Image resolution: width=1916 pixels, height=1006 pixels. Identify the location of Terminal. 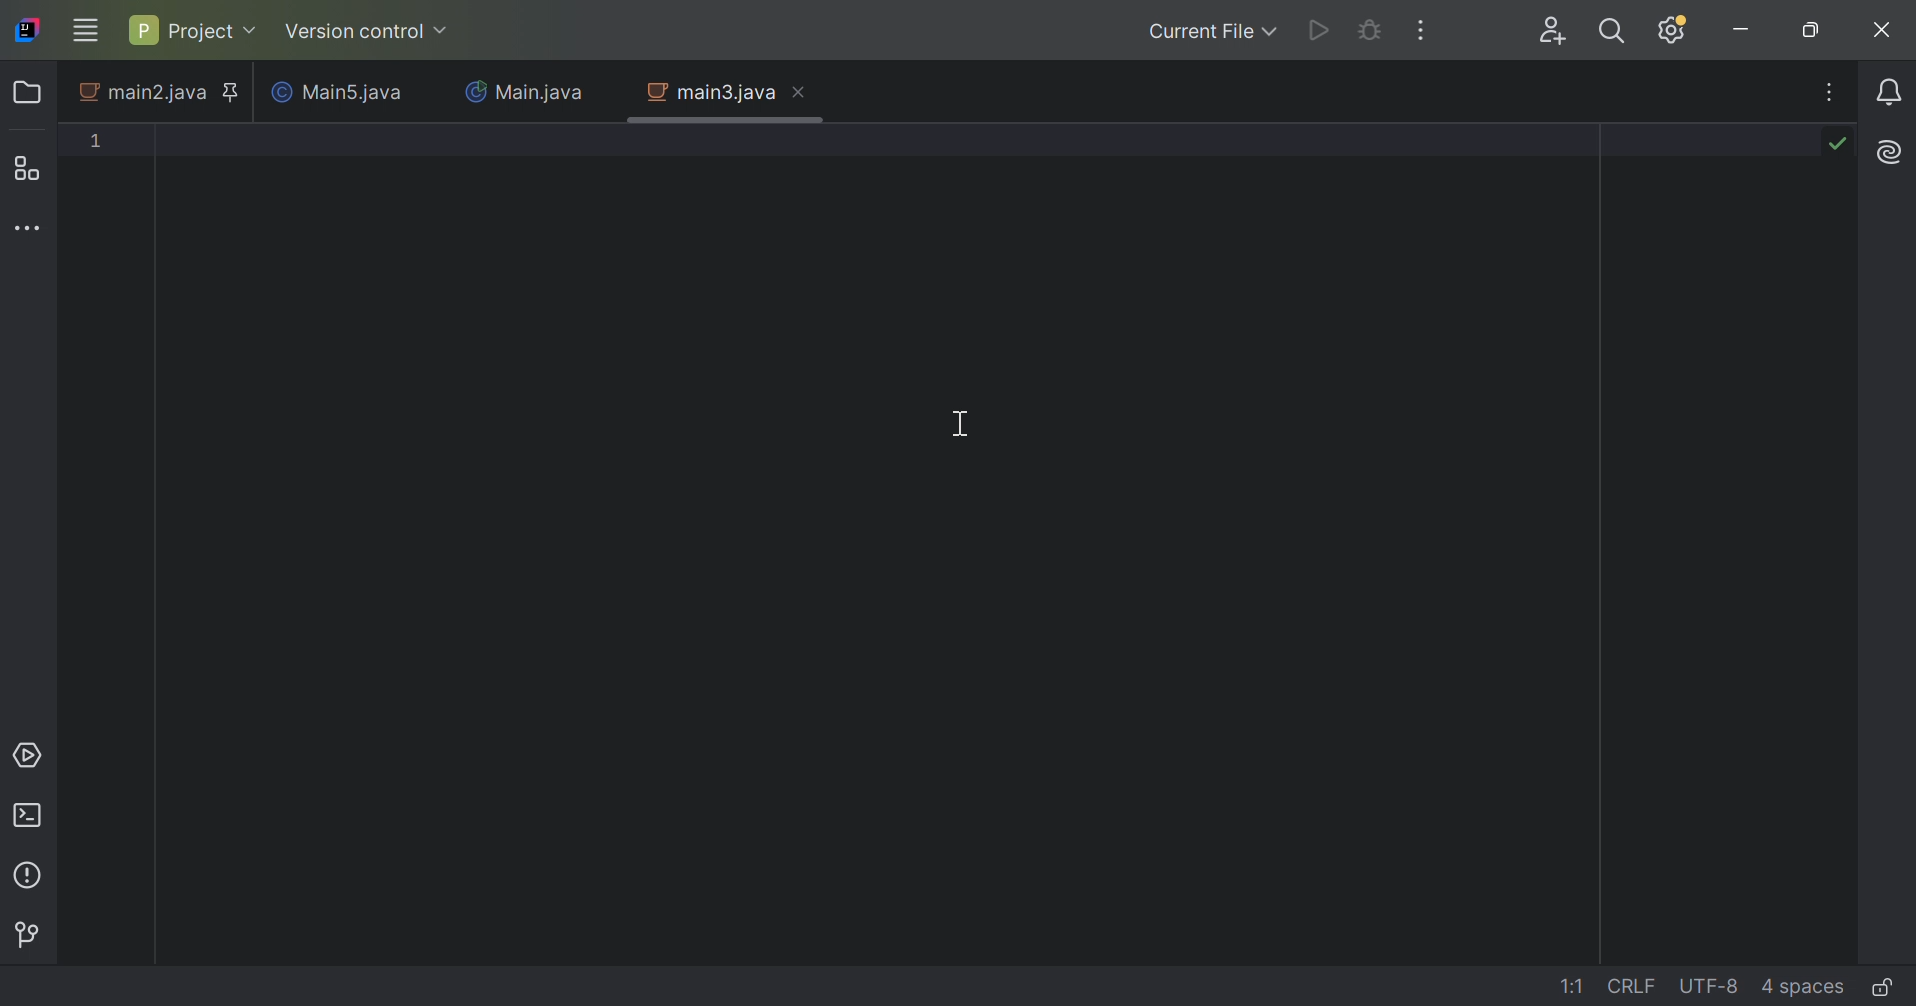
(29, 815).